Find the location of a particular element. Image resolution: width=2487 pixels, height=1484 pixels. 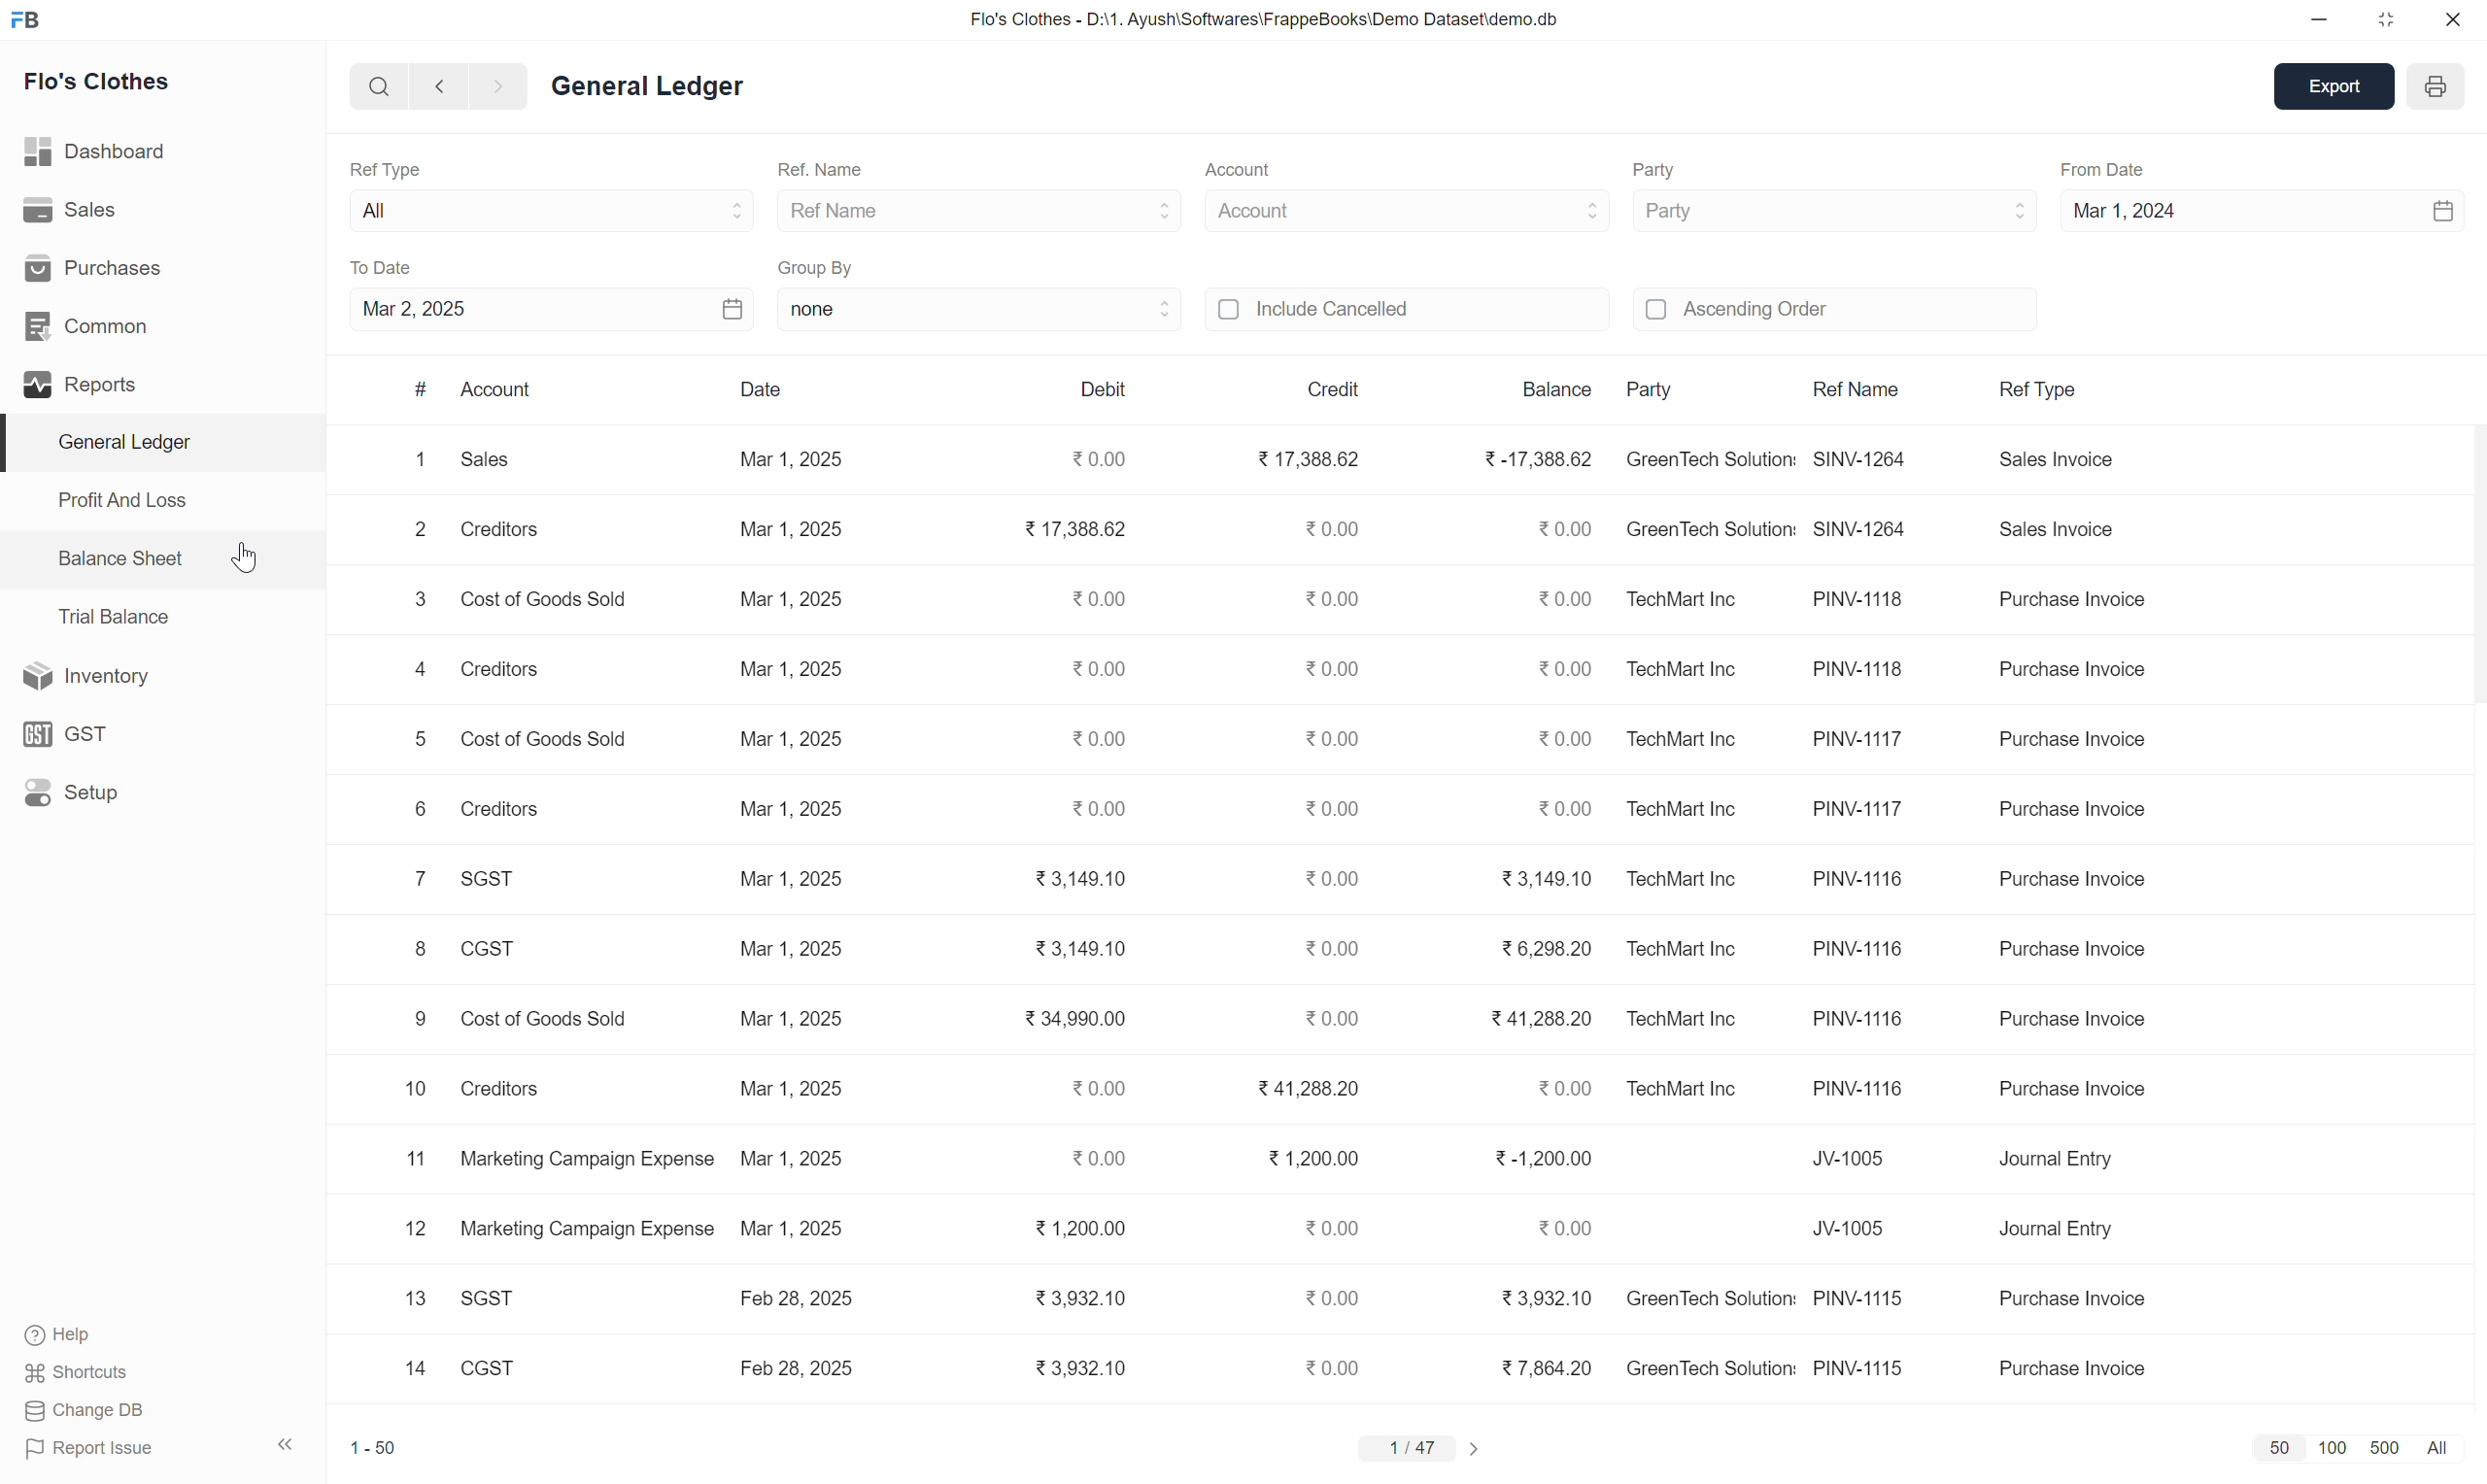

PNW 1115 is located at coordinates (1861, 1298).